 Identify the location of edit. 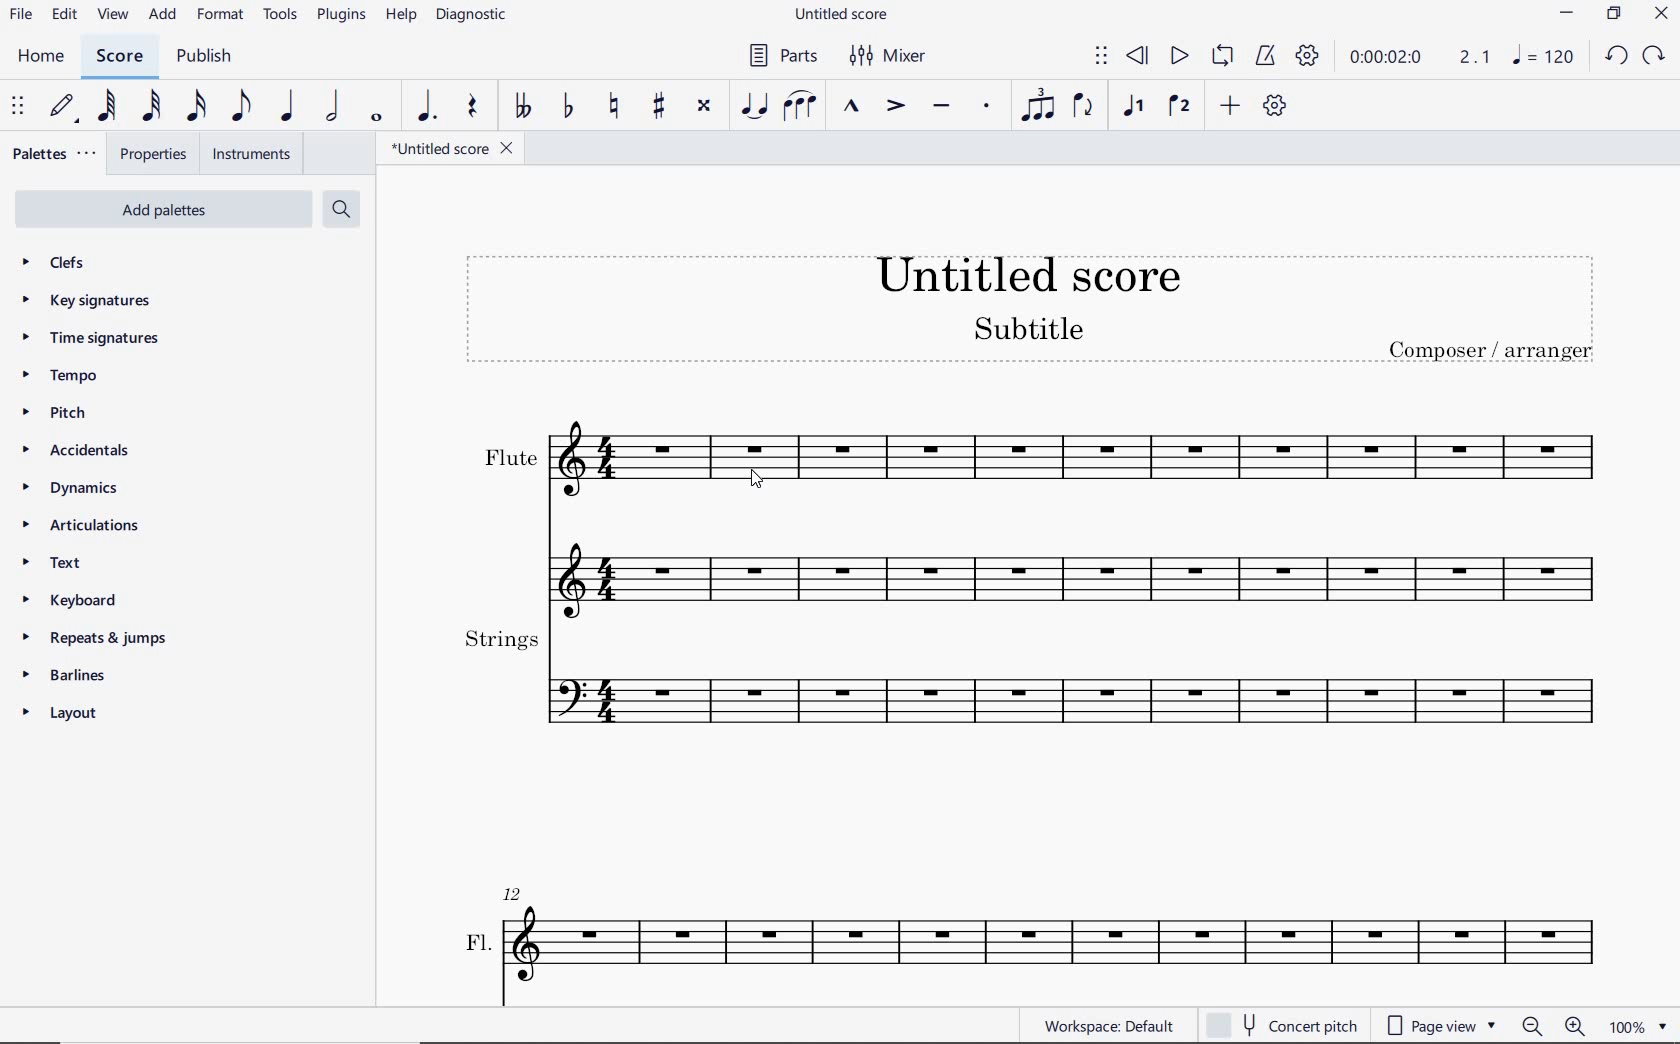
(62, 15).